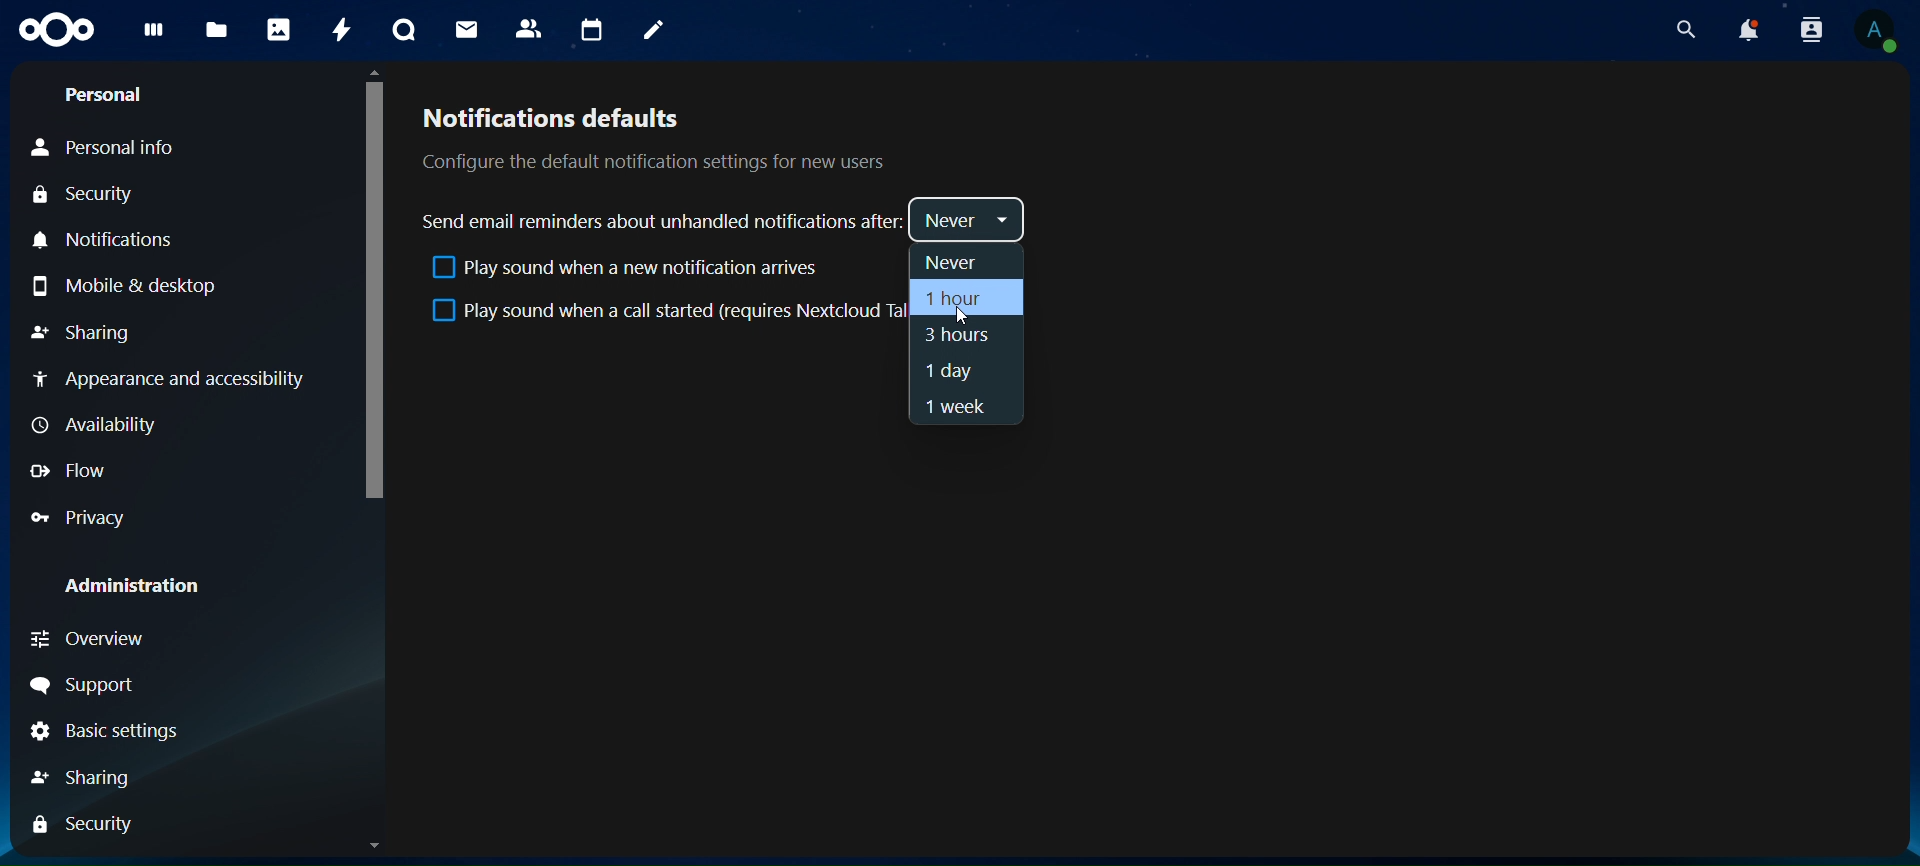 This screenshot has height=866, width=1920. I want to click on 3  hours, so click(956, 339).